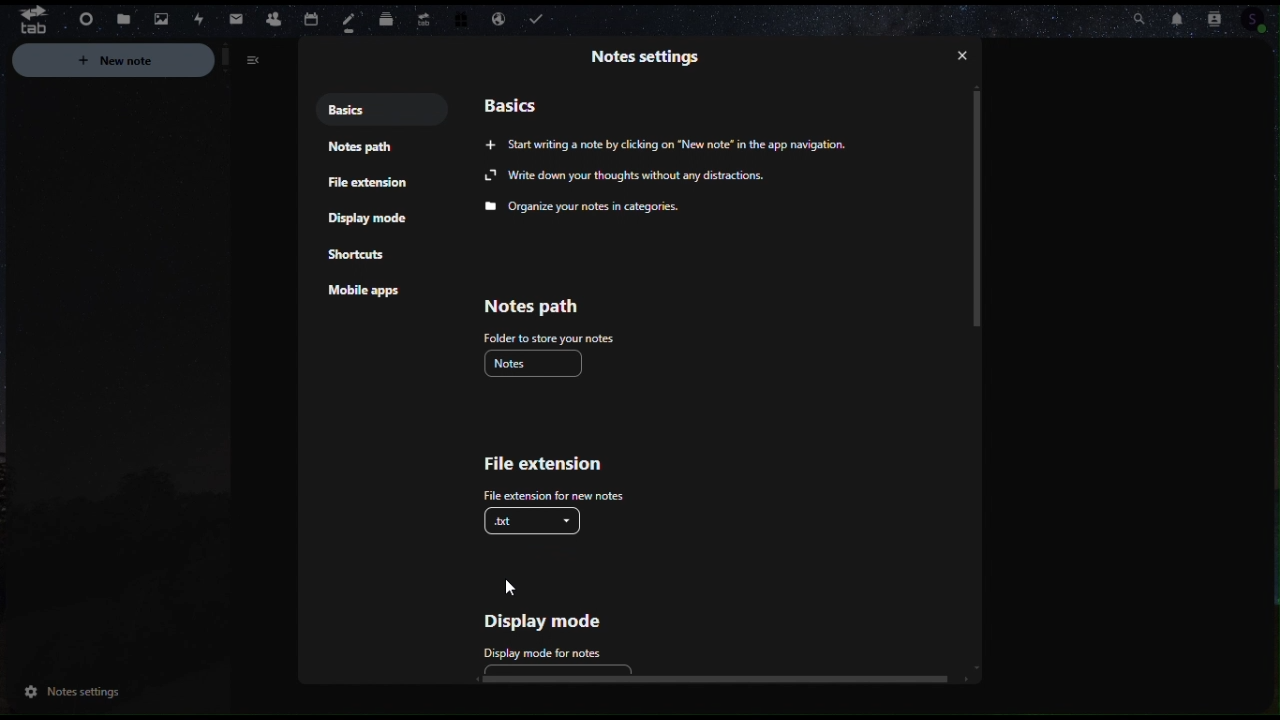 The image size is (1280, 720). I want to click on Notes path, so click(530, 307).